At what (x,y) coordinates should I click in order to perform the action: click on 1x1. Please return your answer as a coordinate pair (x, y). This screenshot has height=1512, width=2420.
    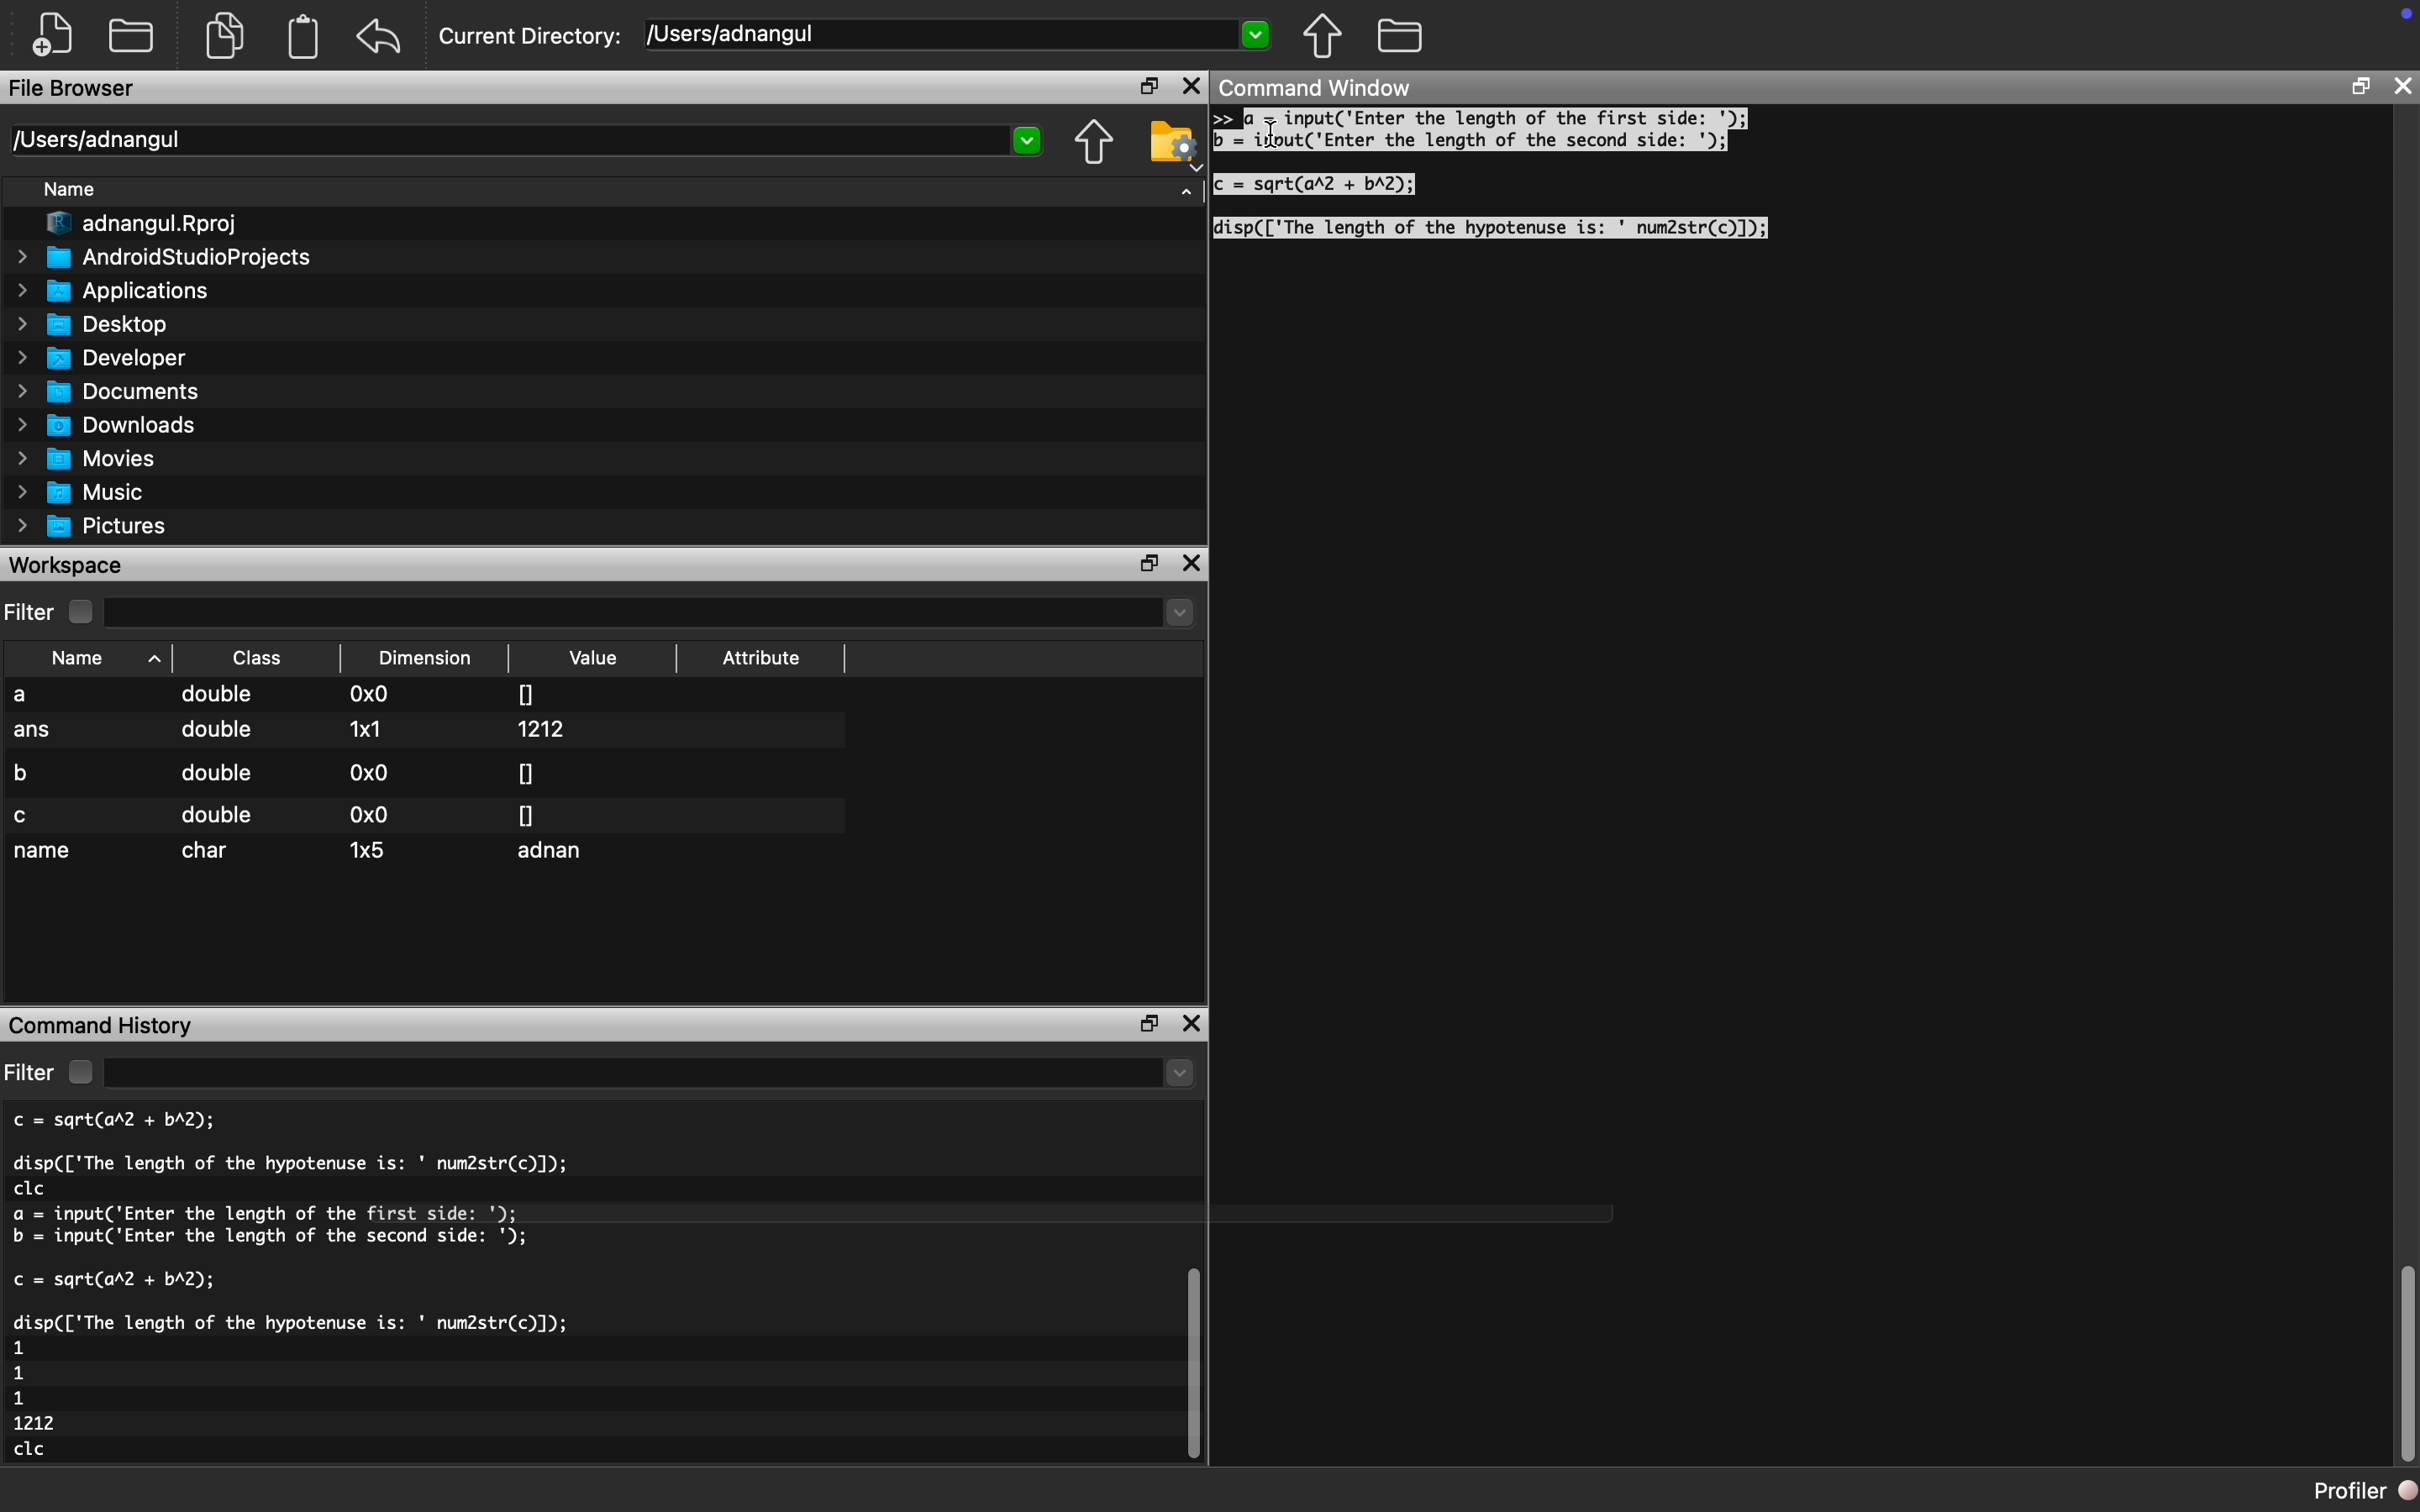
    Looking at the image, I should click on (365, 728).